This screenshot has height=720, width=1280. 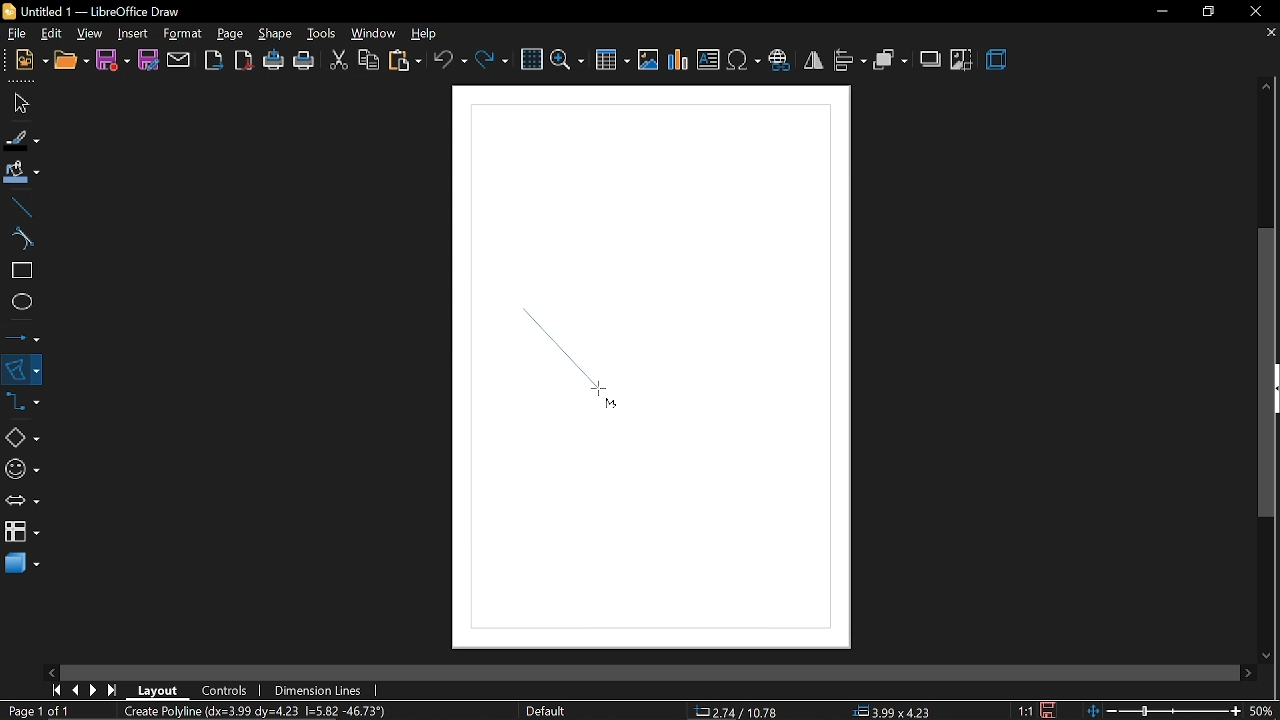 What do you see at coordinates (1261, 10) in the screenshot?
I see `close` at bounding box center [1261, 10].